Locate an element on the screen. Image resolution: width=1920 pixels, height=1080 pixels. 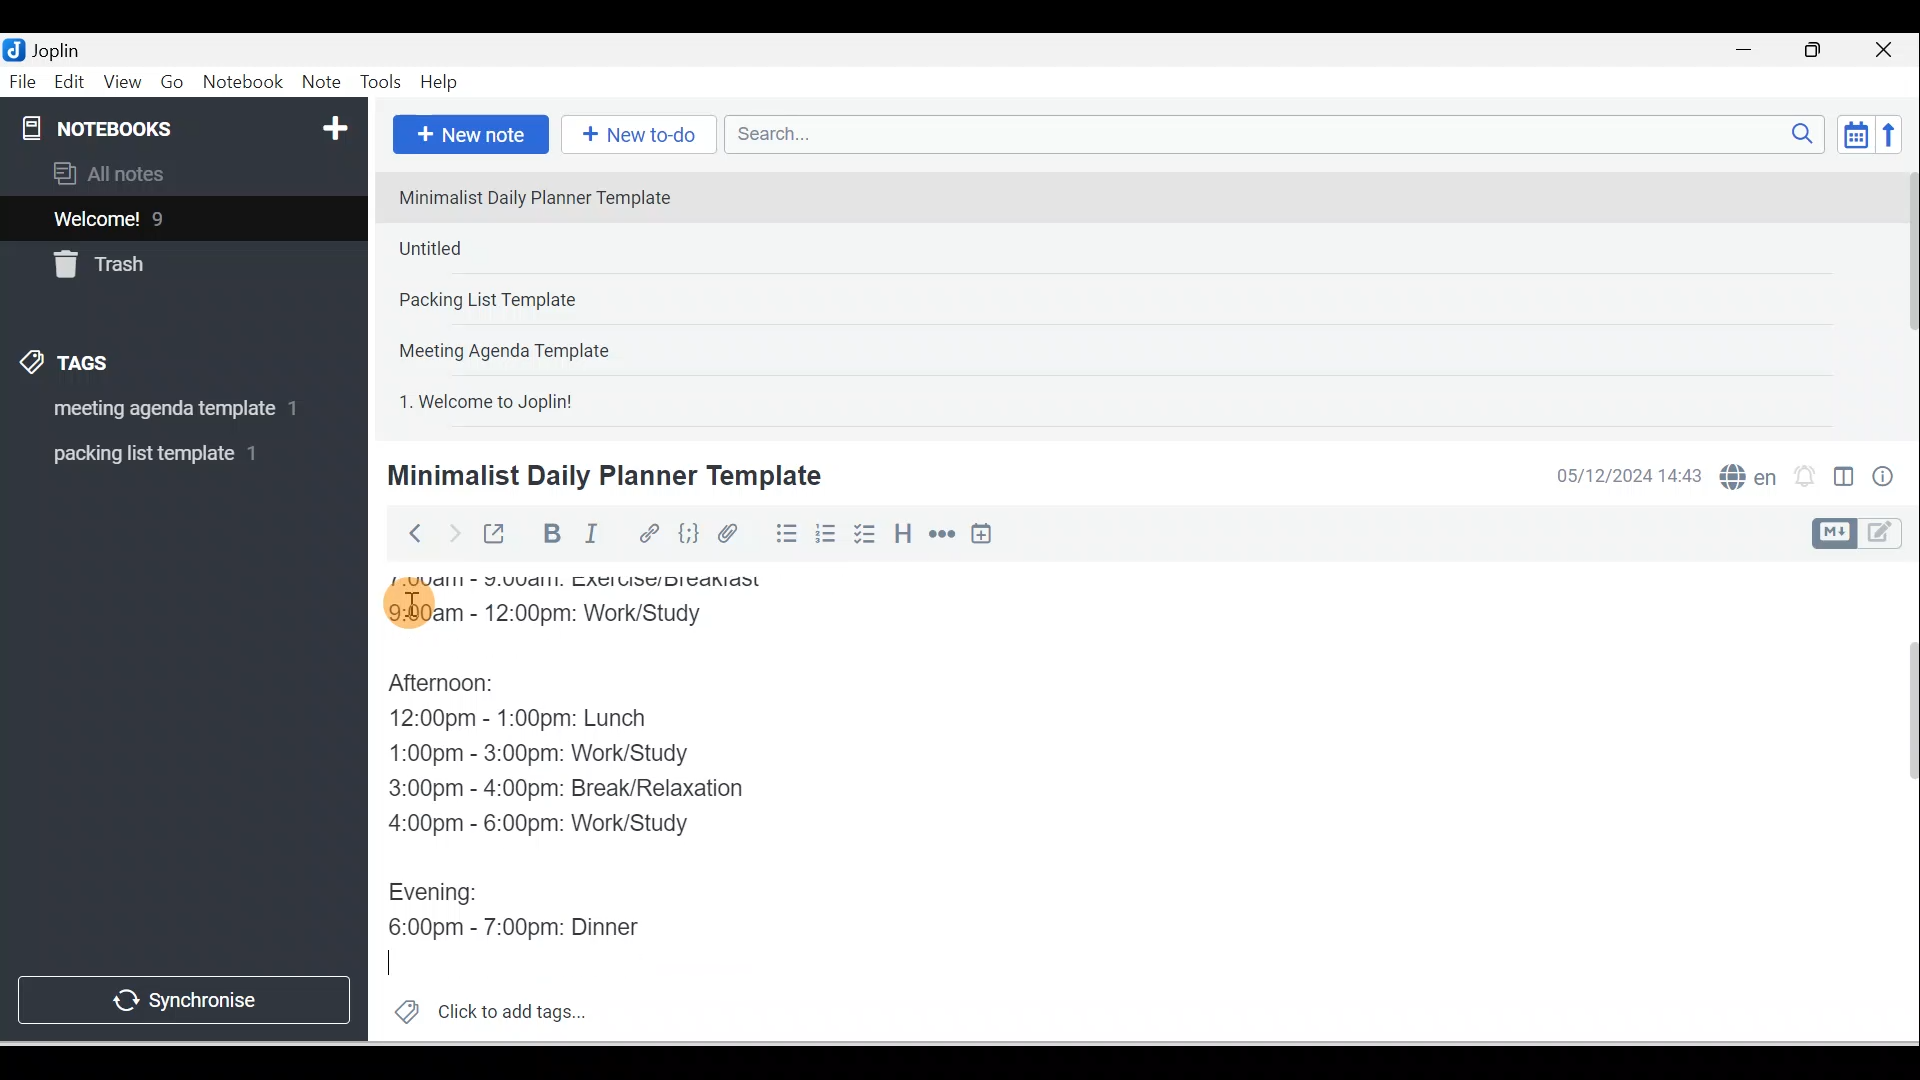
Toggle sort order is located at coordinates (1855, 133).